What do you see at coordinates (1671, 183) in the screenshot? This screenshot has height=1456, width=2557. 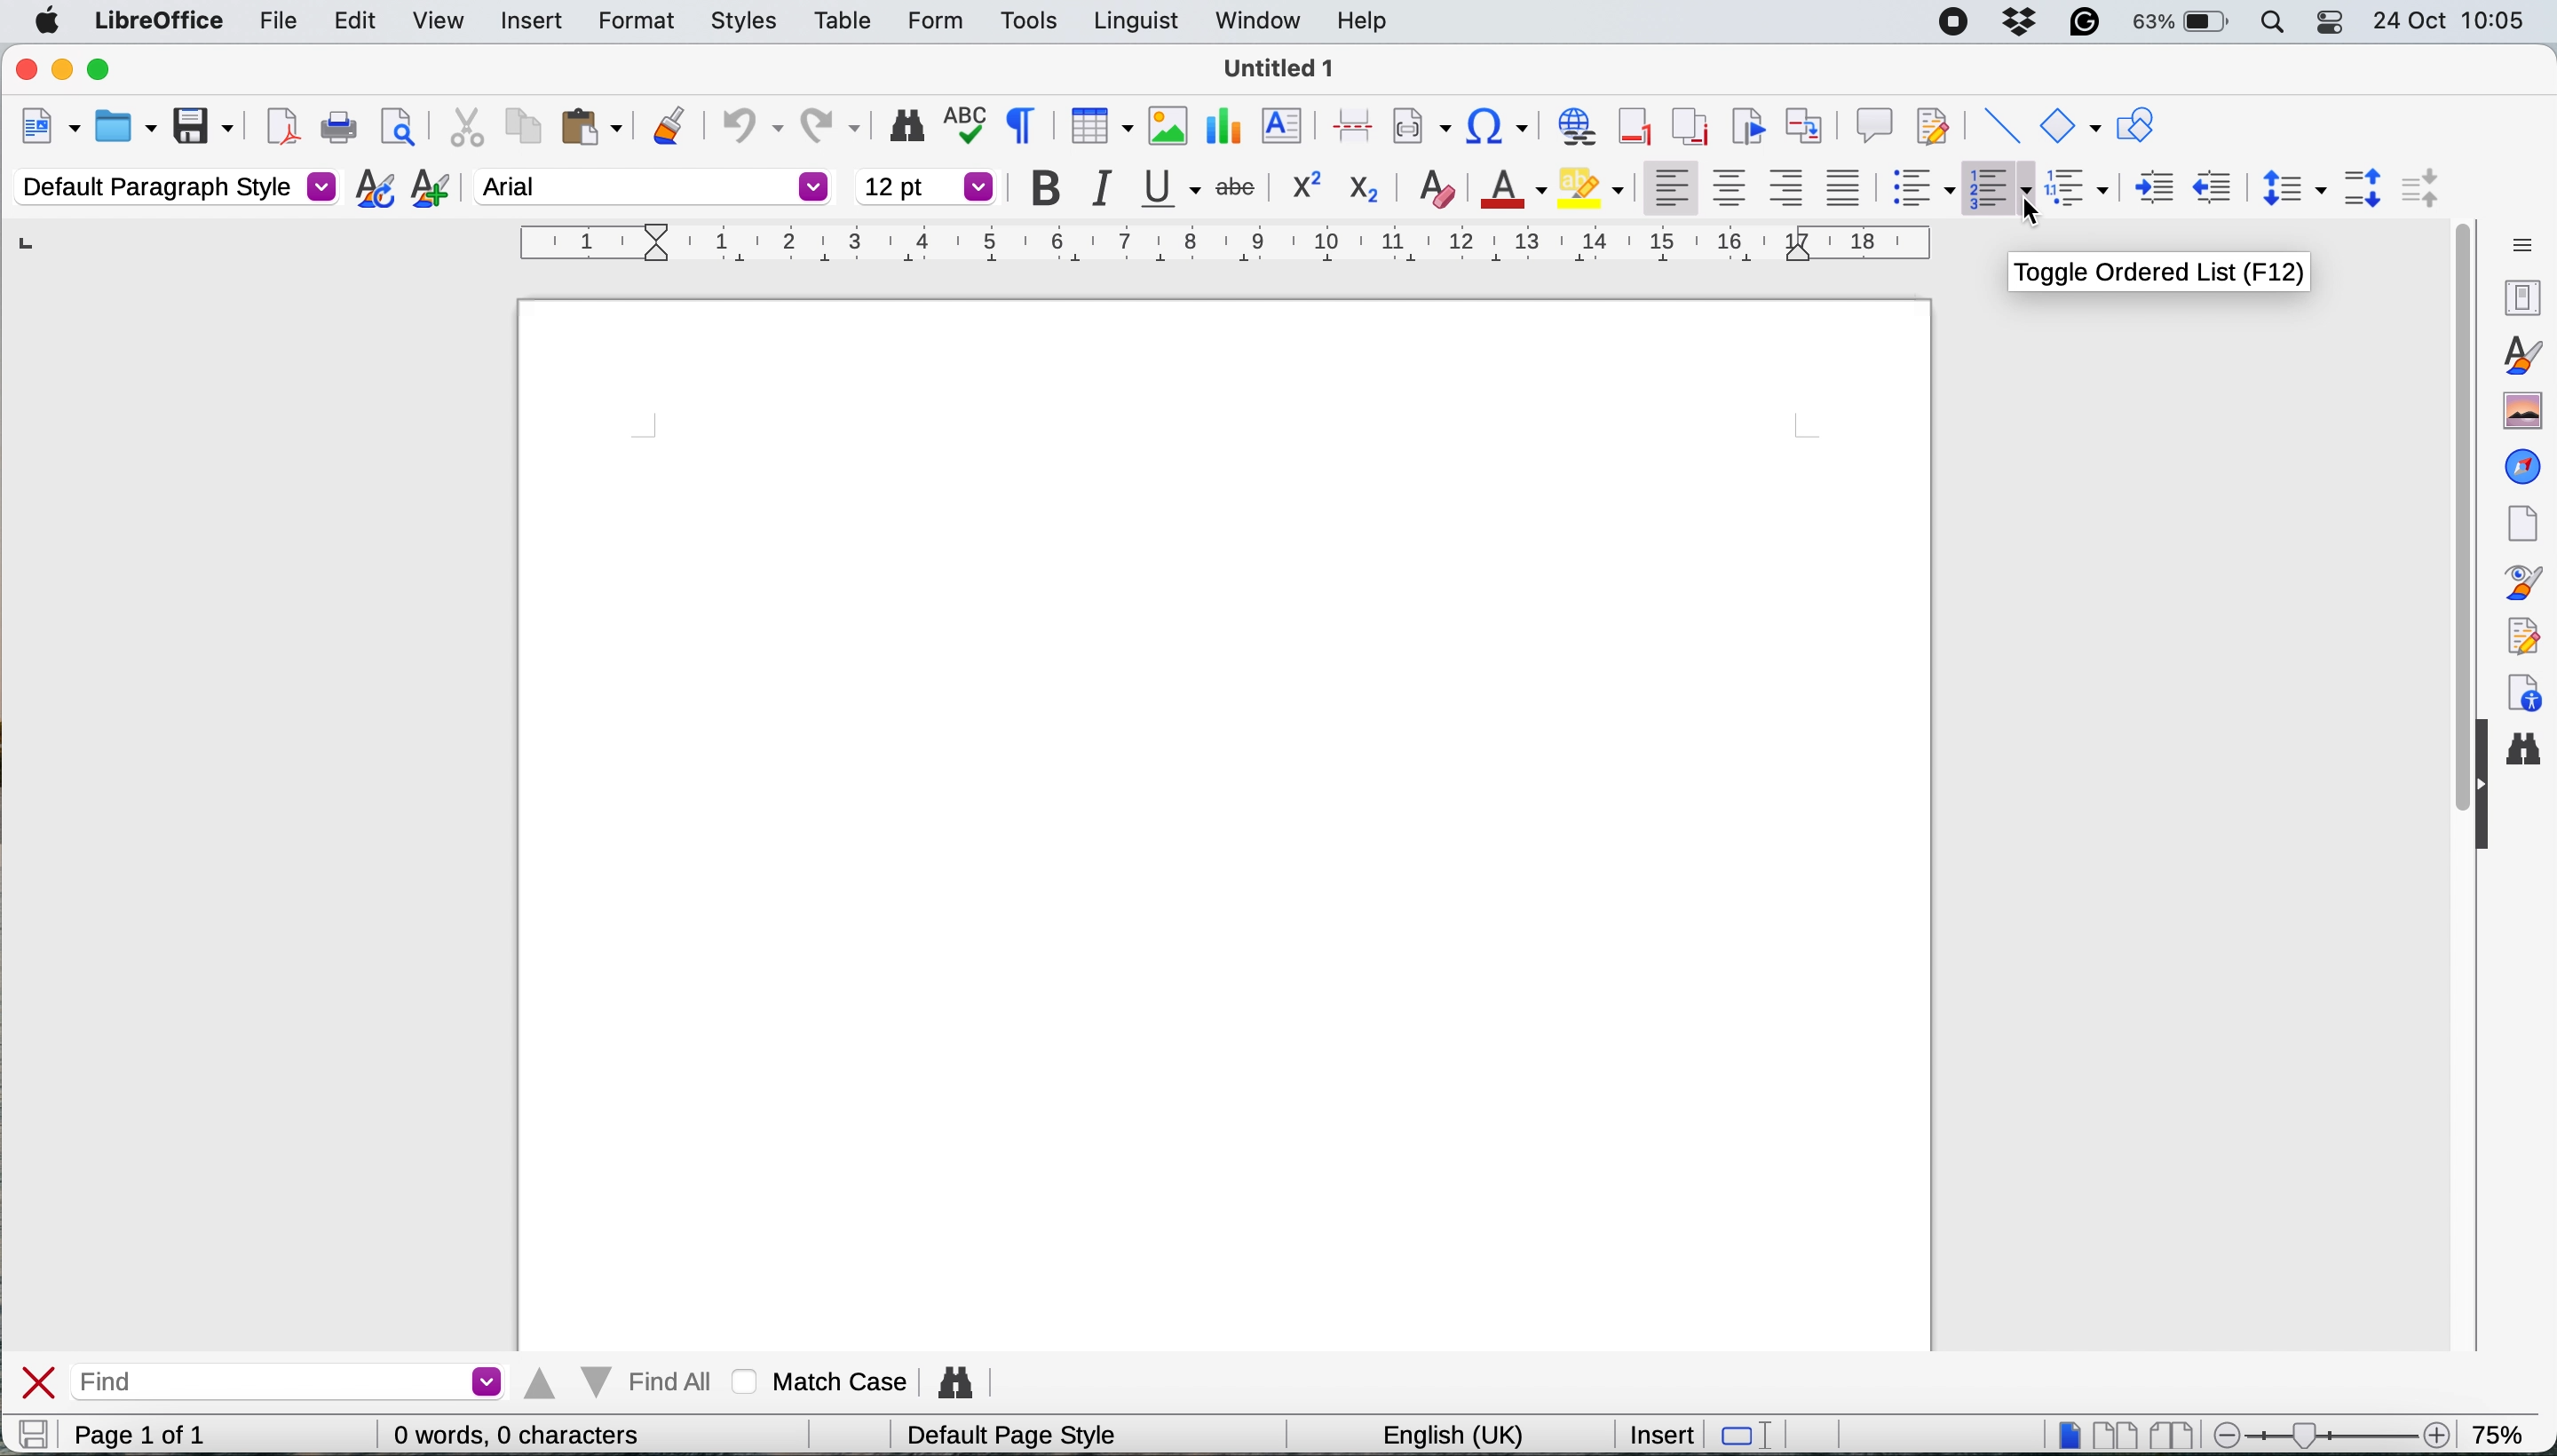 I see `align left` at bounding box center [1671, 183].